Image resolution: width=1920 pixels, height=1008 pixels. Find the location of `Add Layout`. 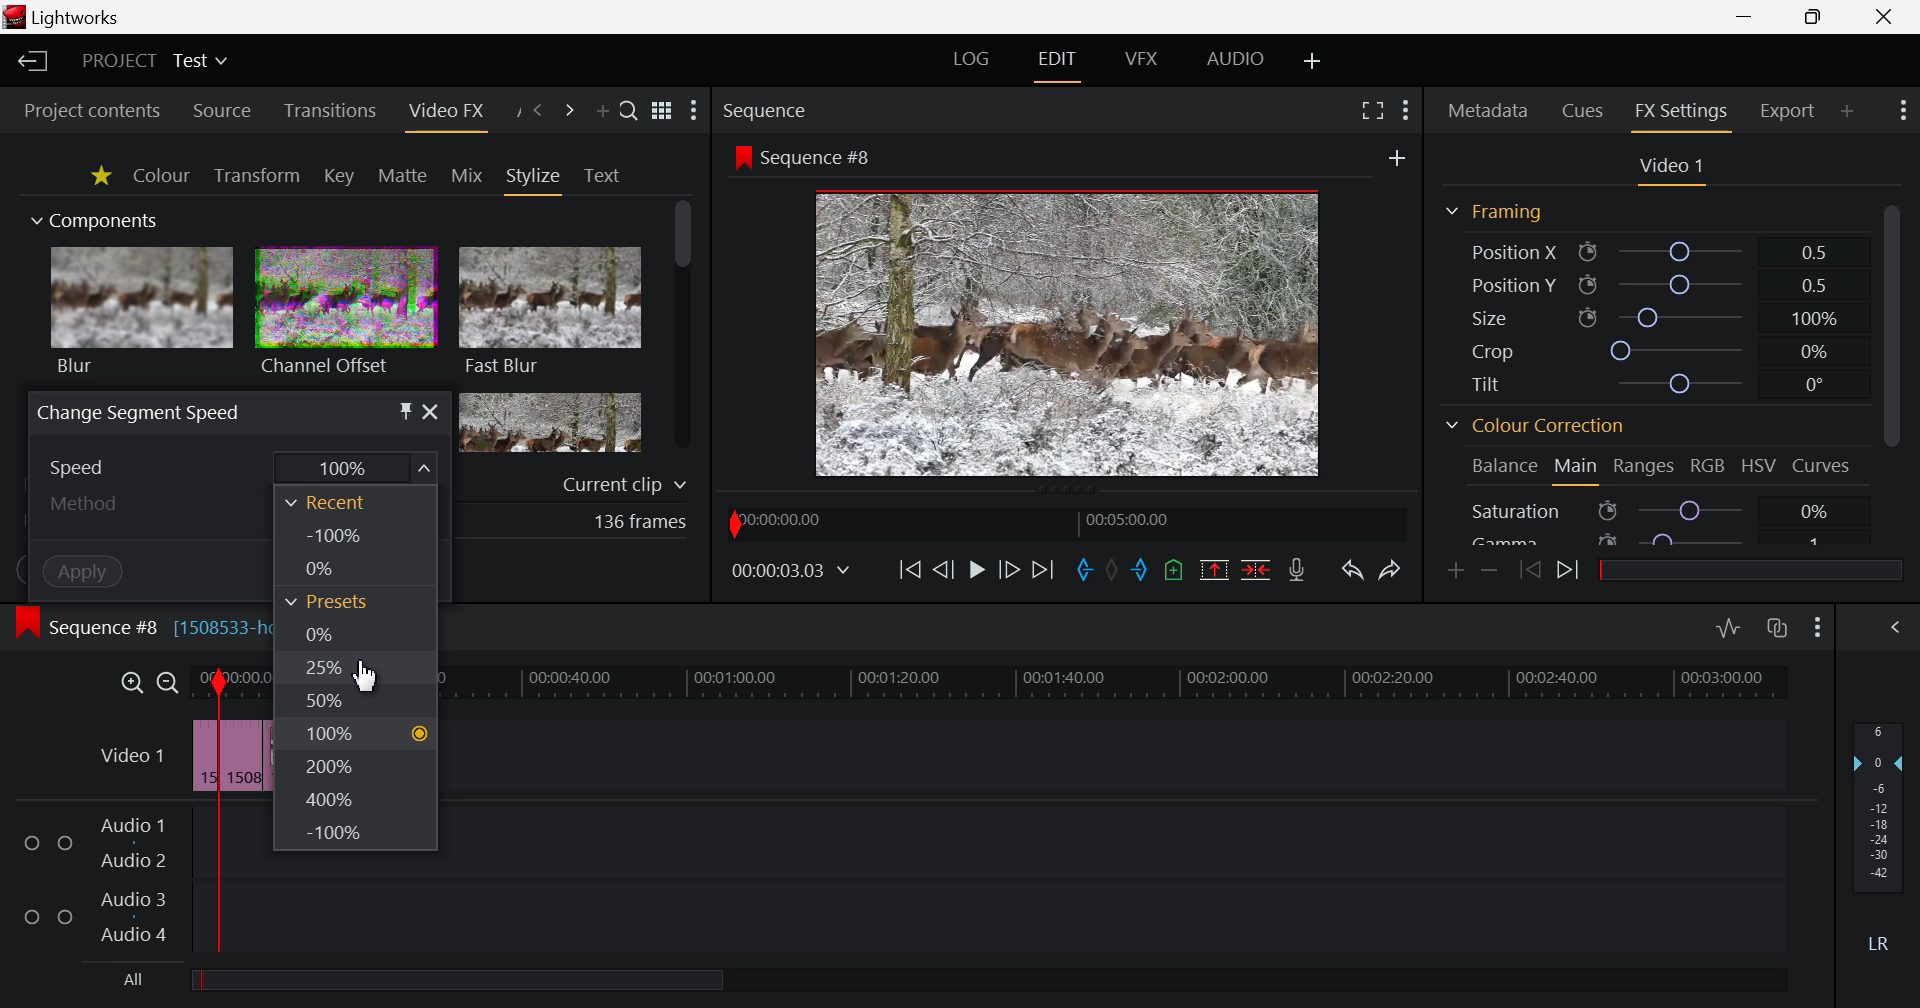

Add Layout is located at coordinates (1310, 61).